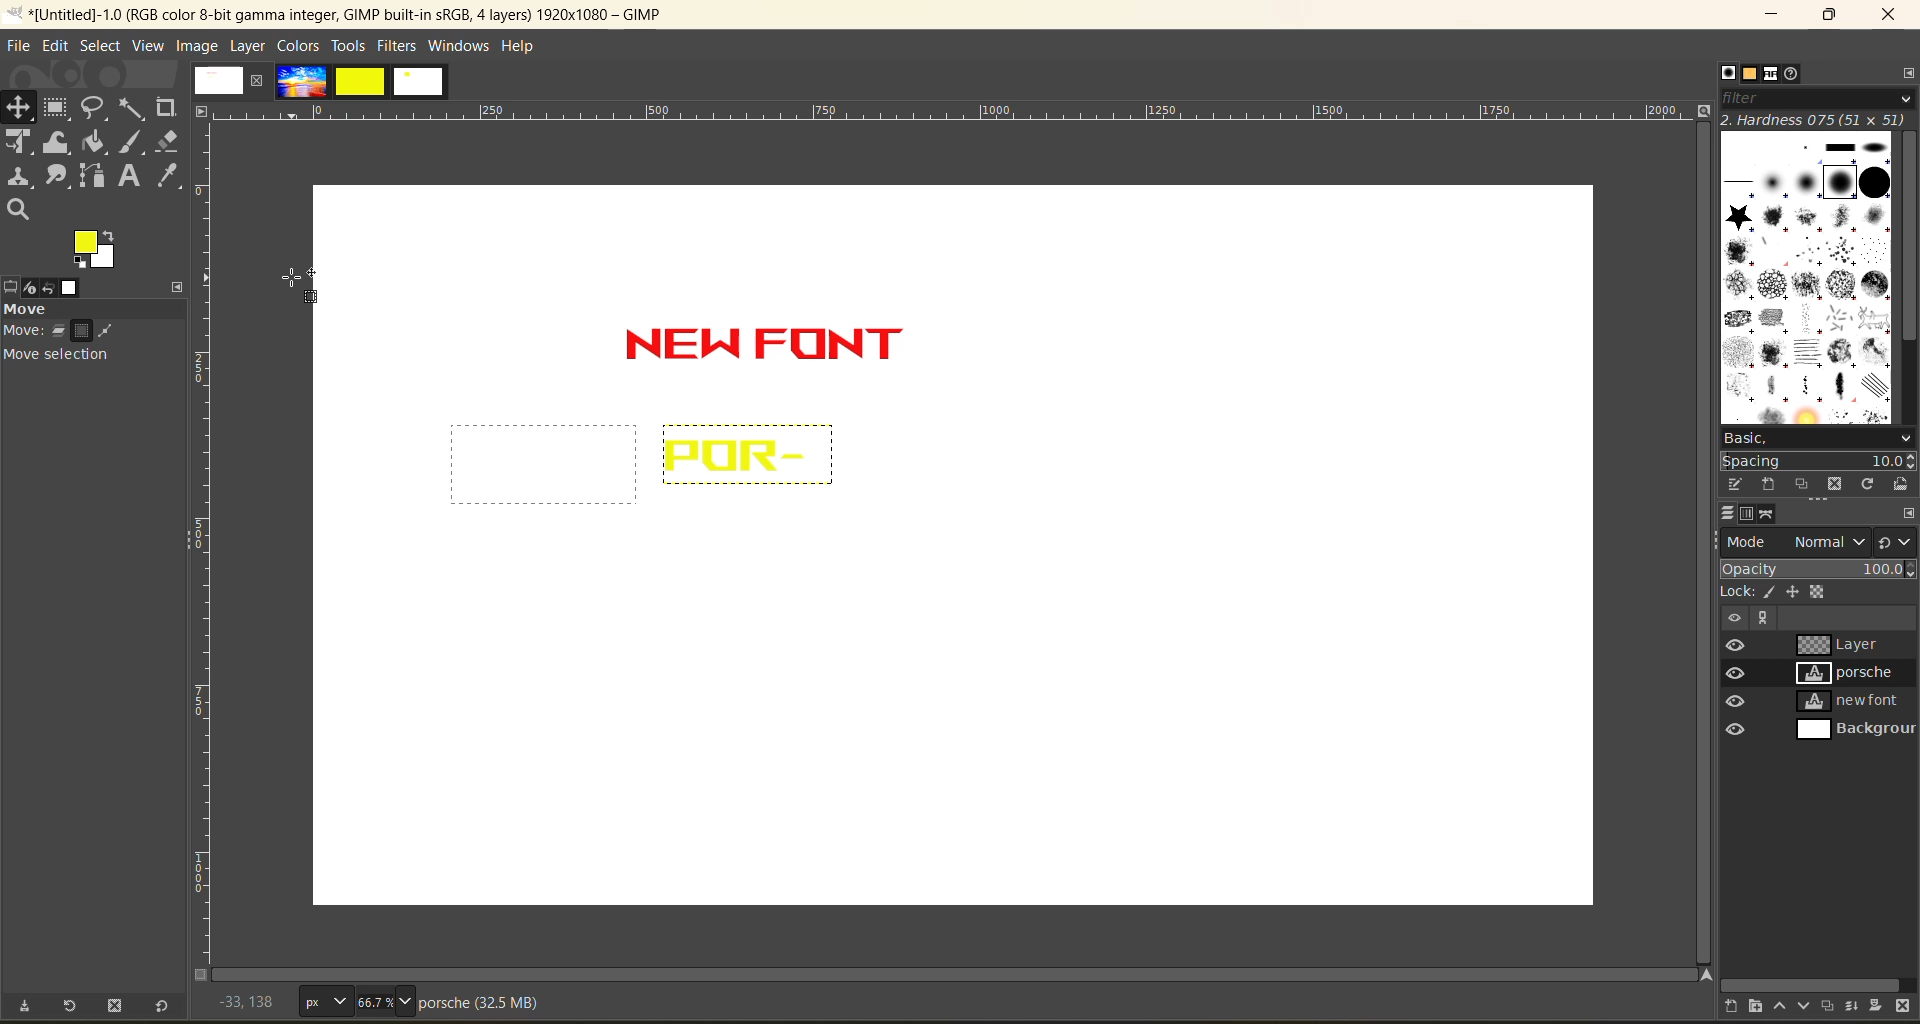 Image resolution: width=1920 pixels, height=1024 pixels. Describe the element at coordinates (1745, 74) in the screenshot. I see `patterns` at that location.